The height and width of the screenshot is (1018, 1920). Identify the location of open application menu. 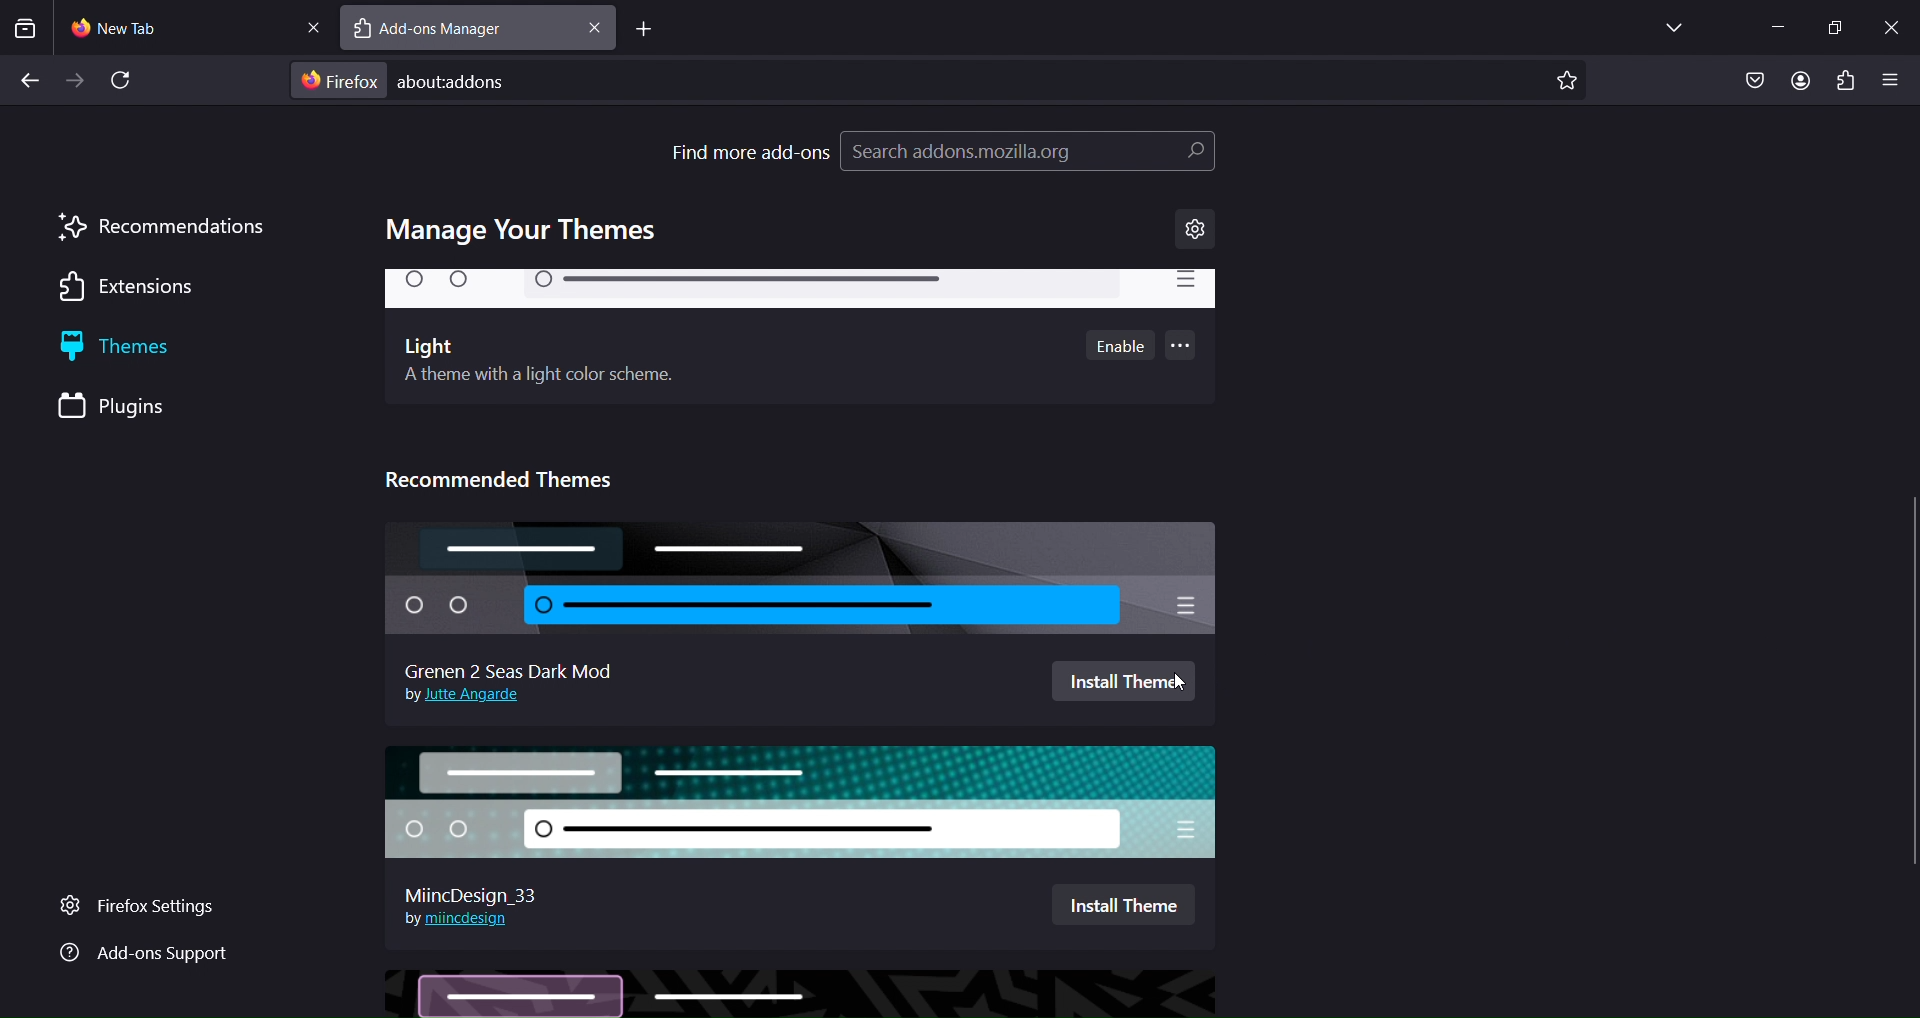
(1891, 82).